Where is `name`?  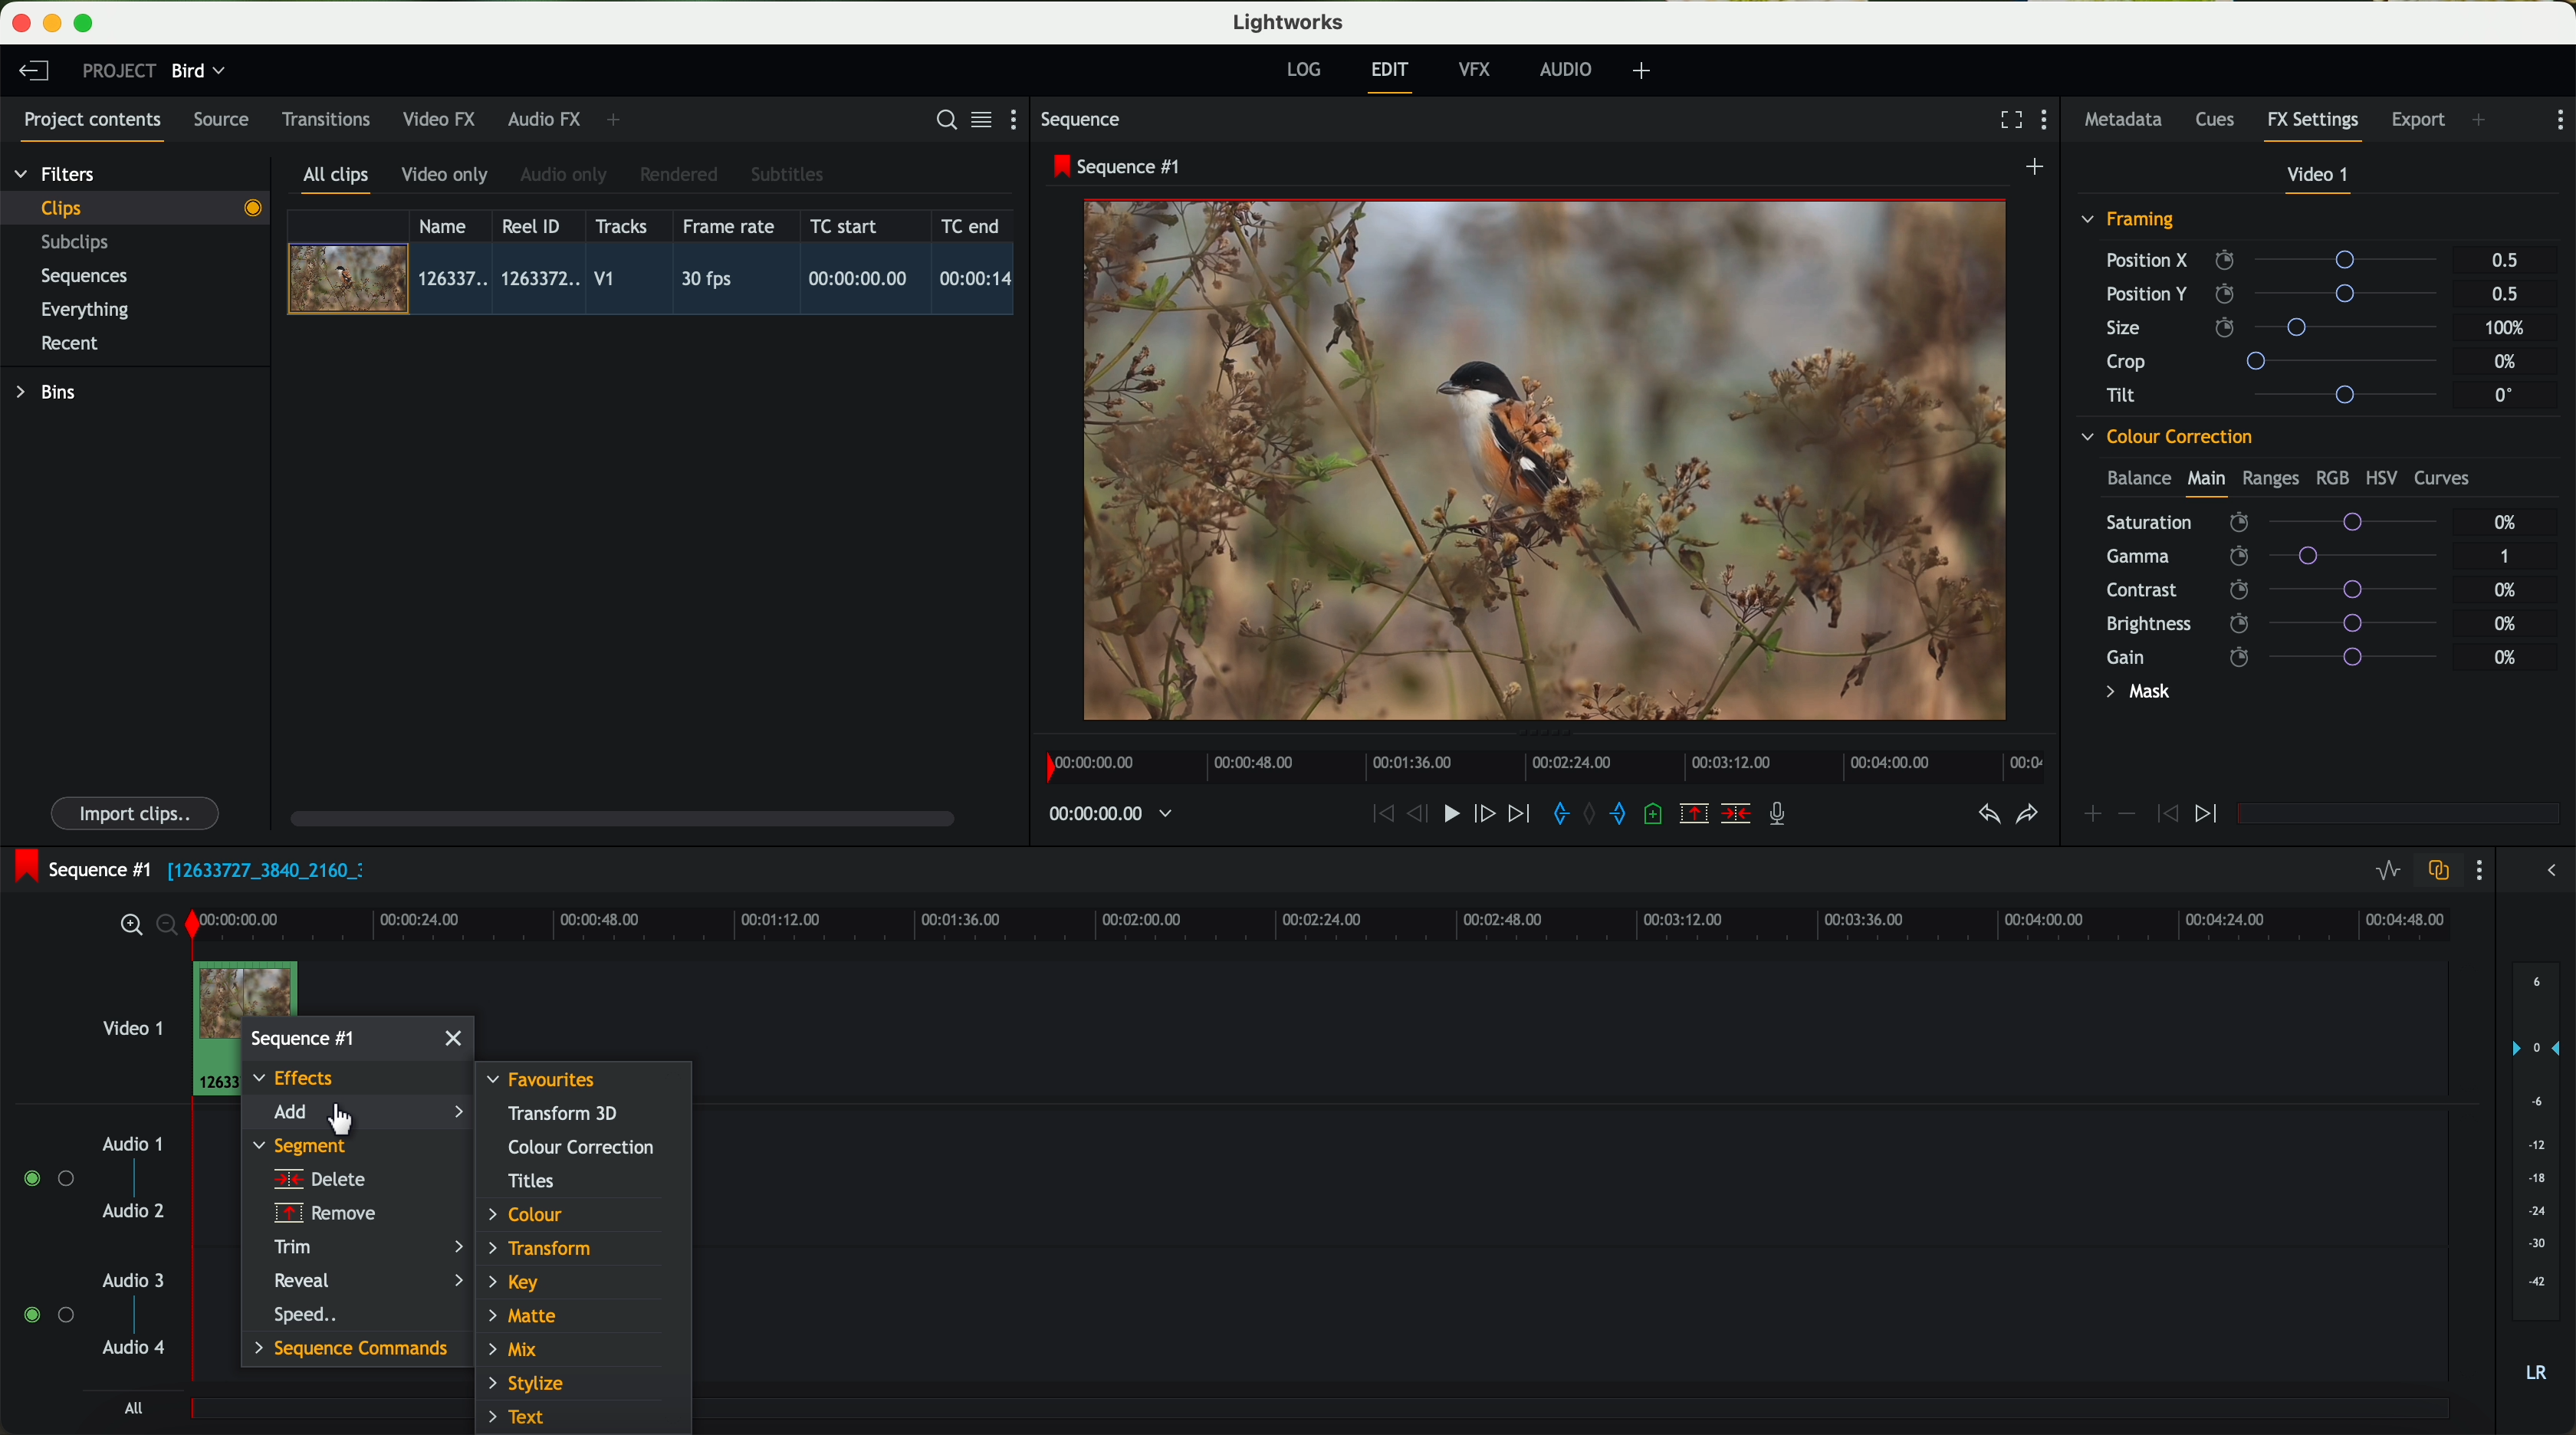 name is located at coordinates (450, 226).